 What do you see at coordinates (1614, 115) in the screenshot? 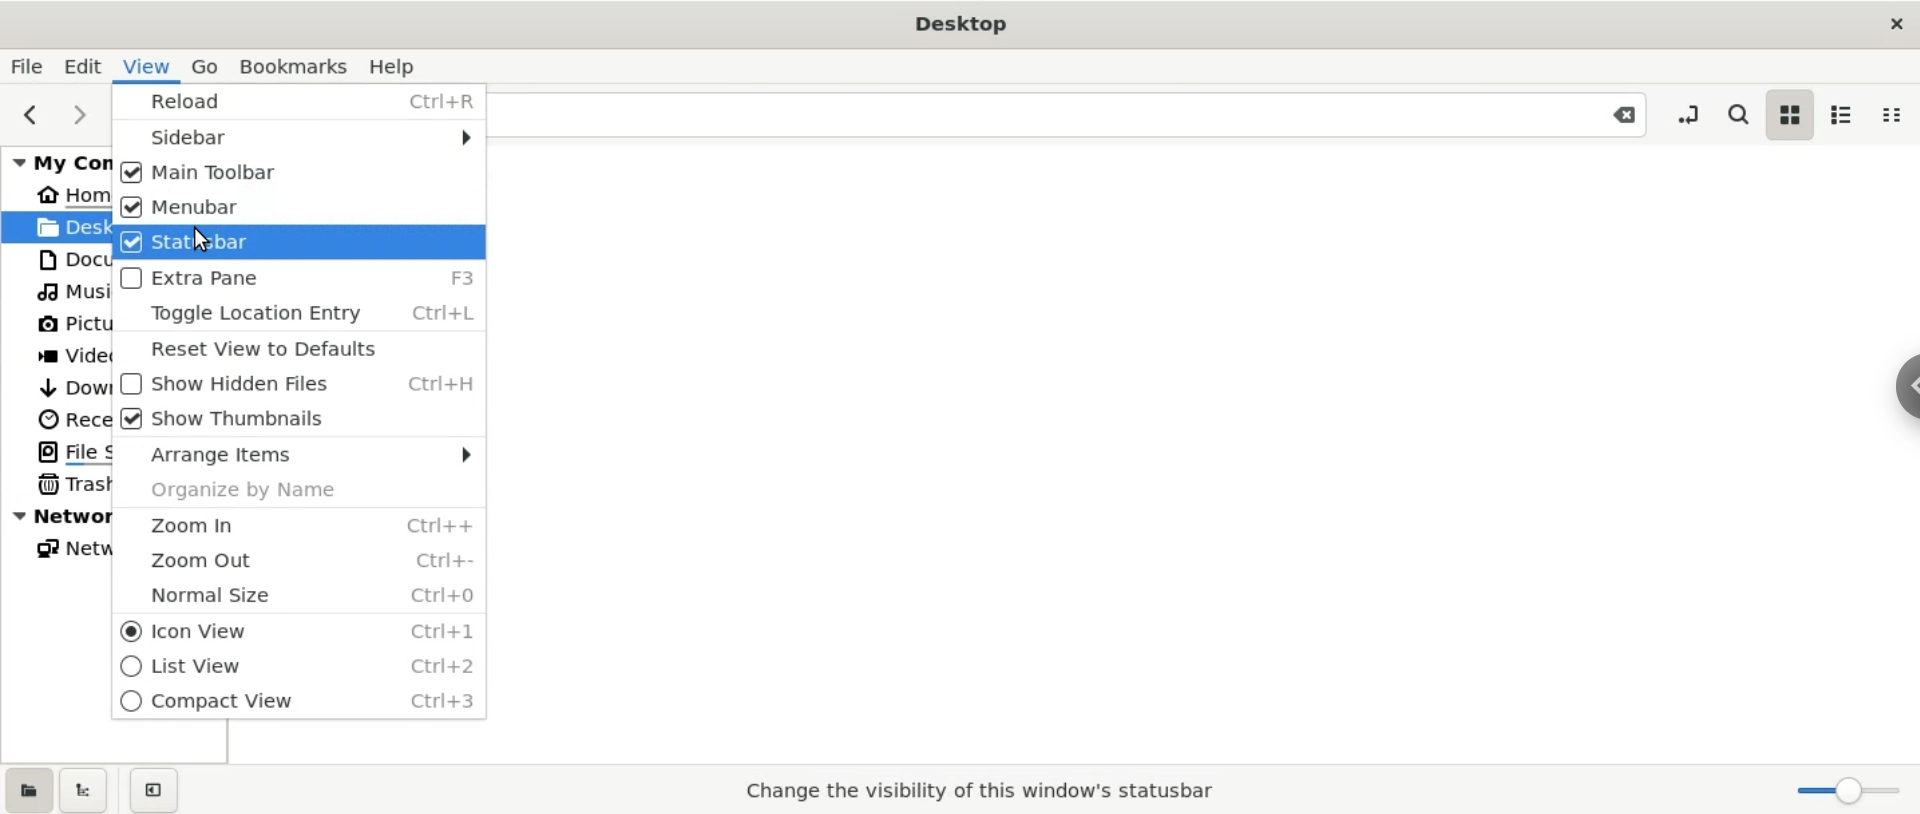
I see `Close` at bounding box center [1614, 115].